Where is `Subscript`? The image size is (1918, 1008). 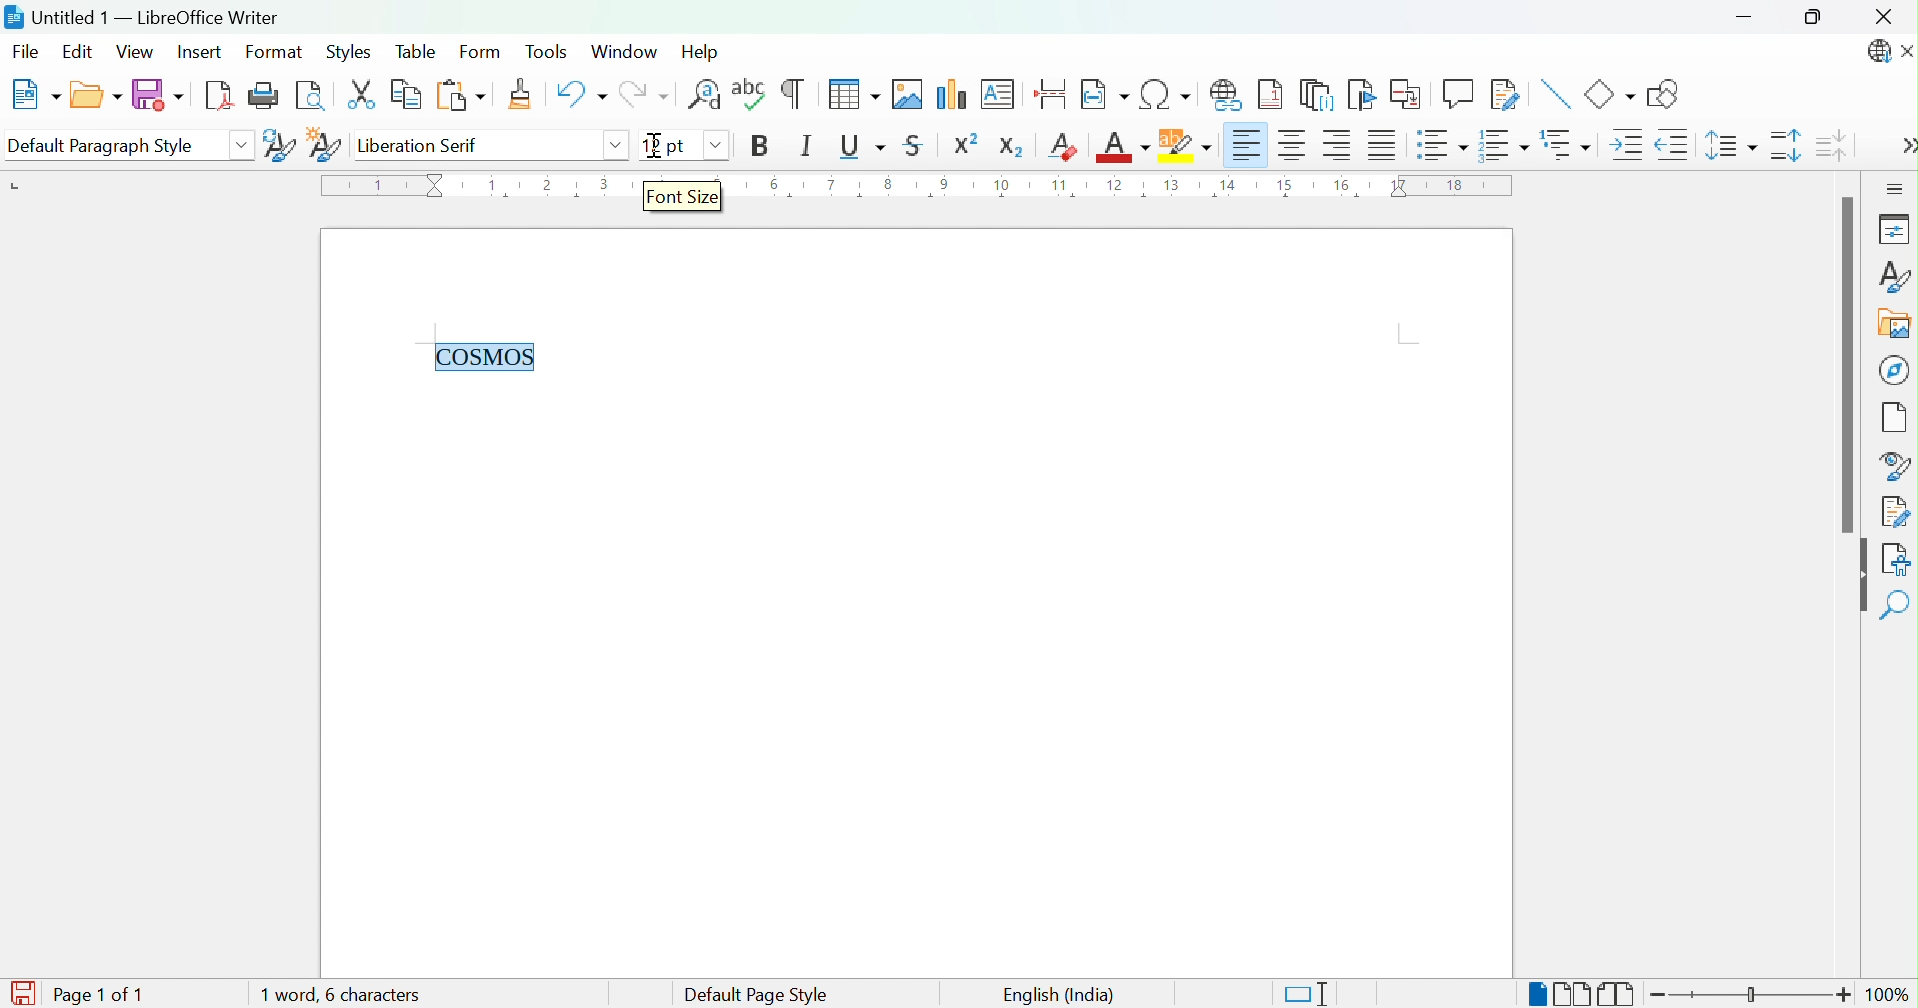
Subscript is located at coordinates (1012, 143).